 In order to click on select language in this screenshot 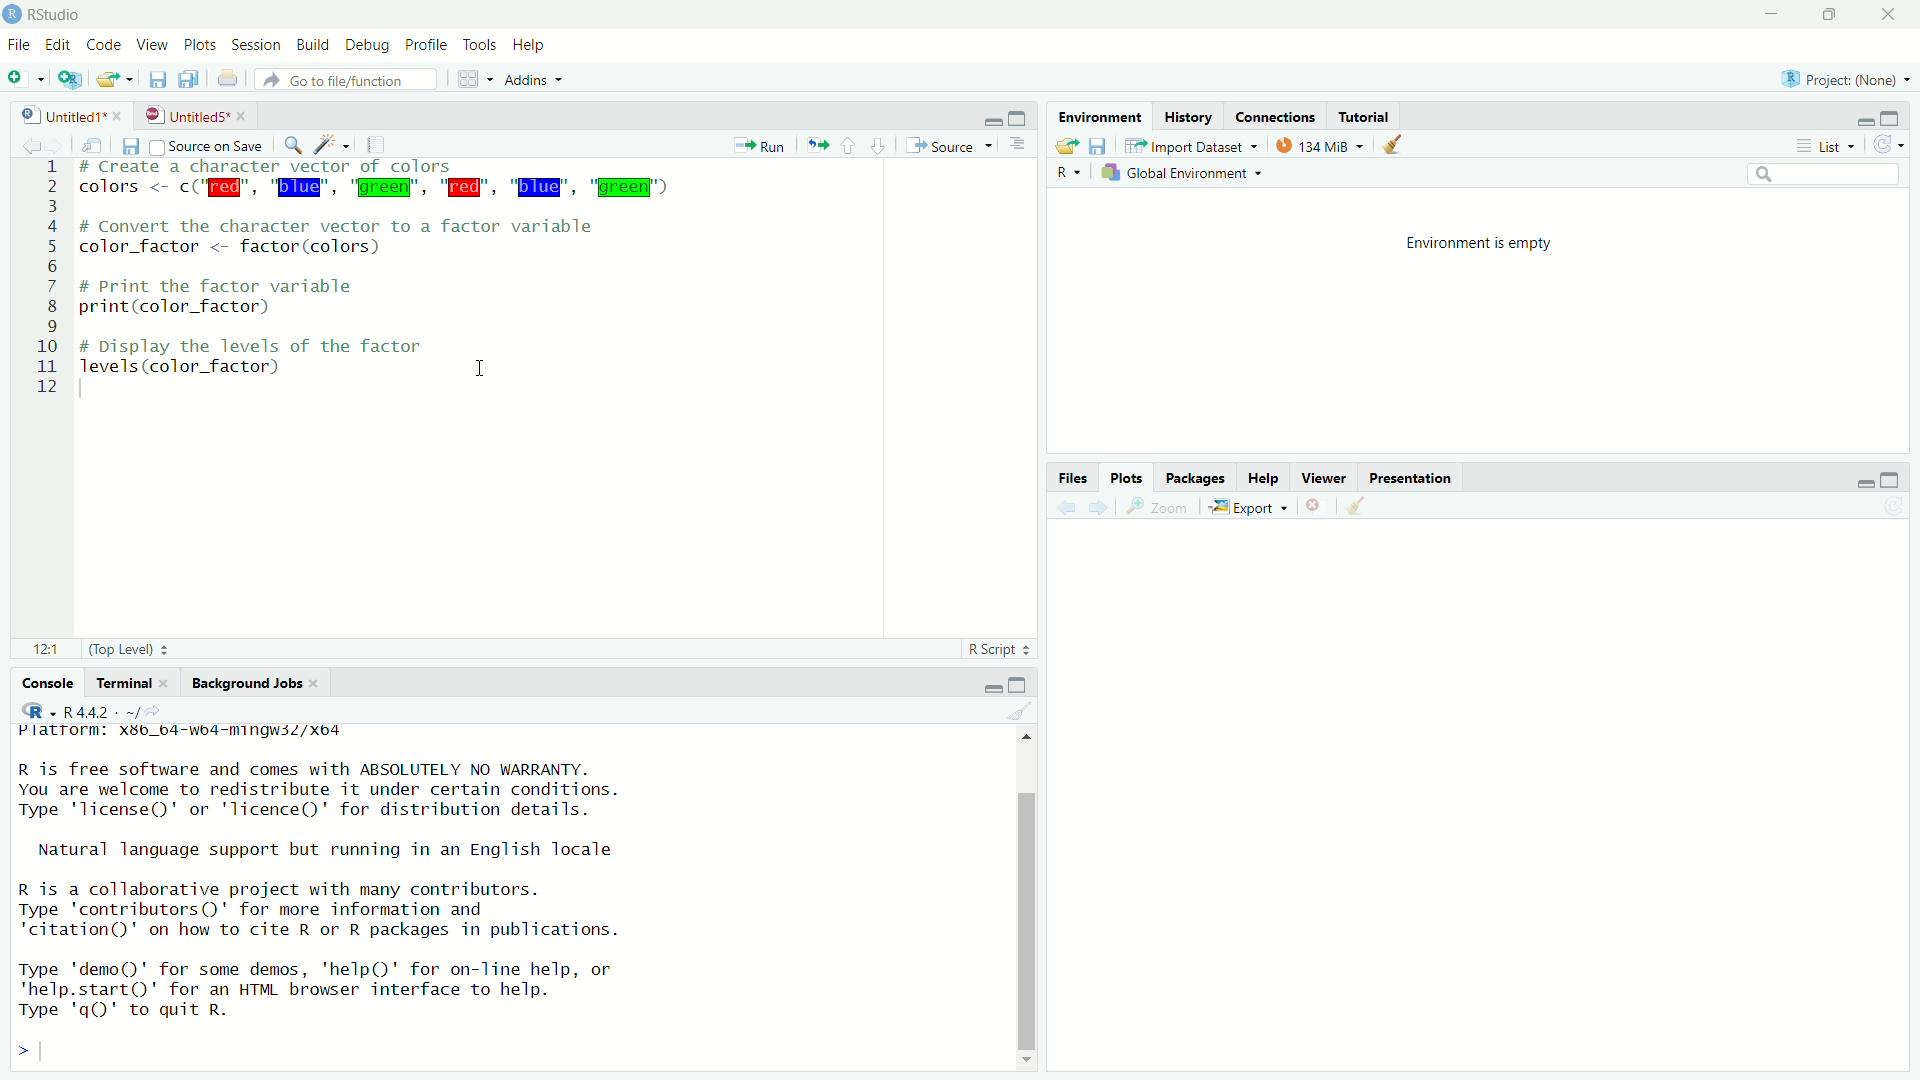, I will do `click(1068, 174)`.